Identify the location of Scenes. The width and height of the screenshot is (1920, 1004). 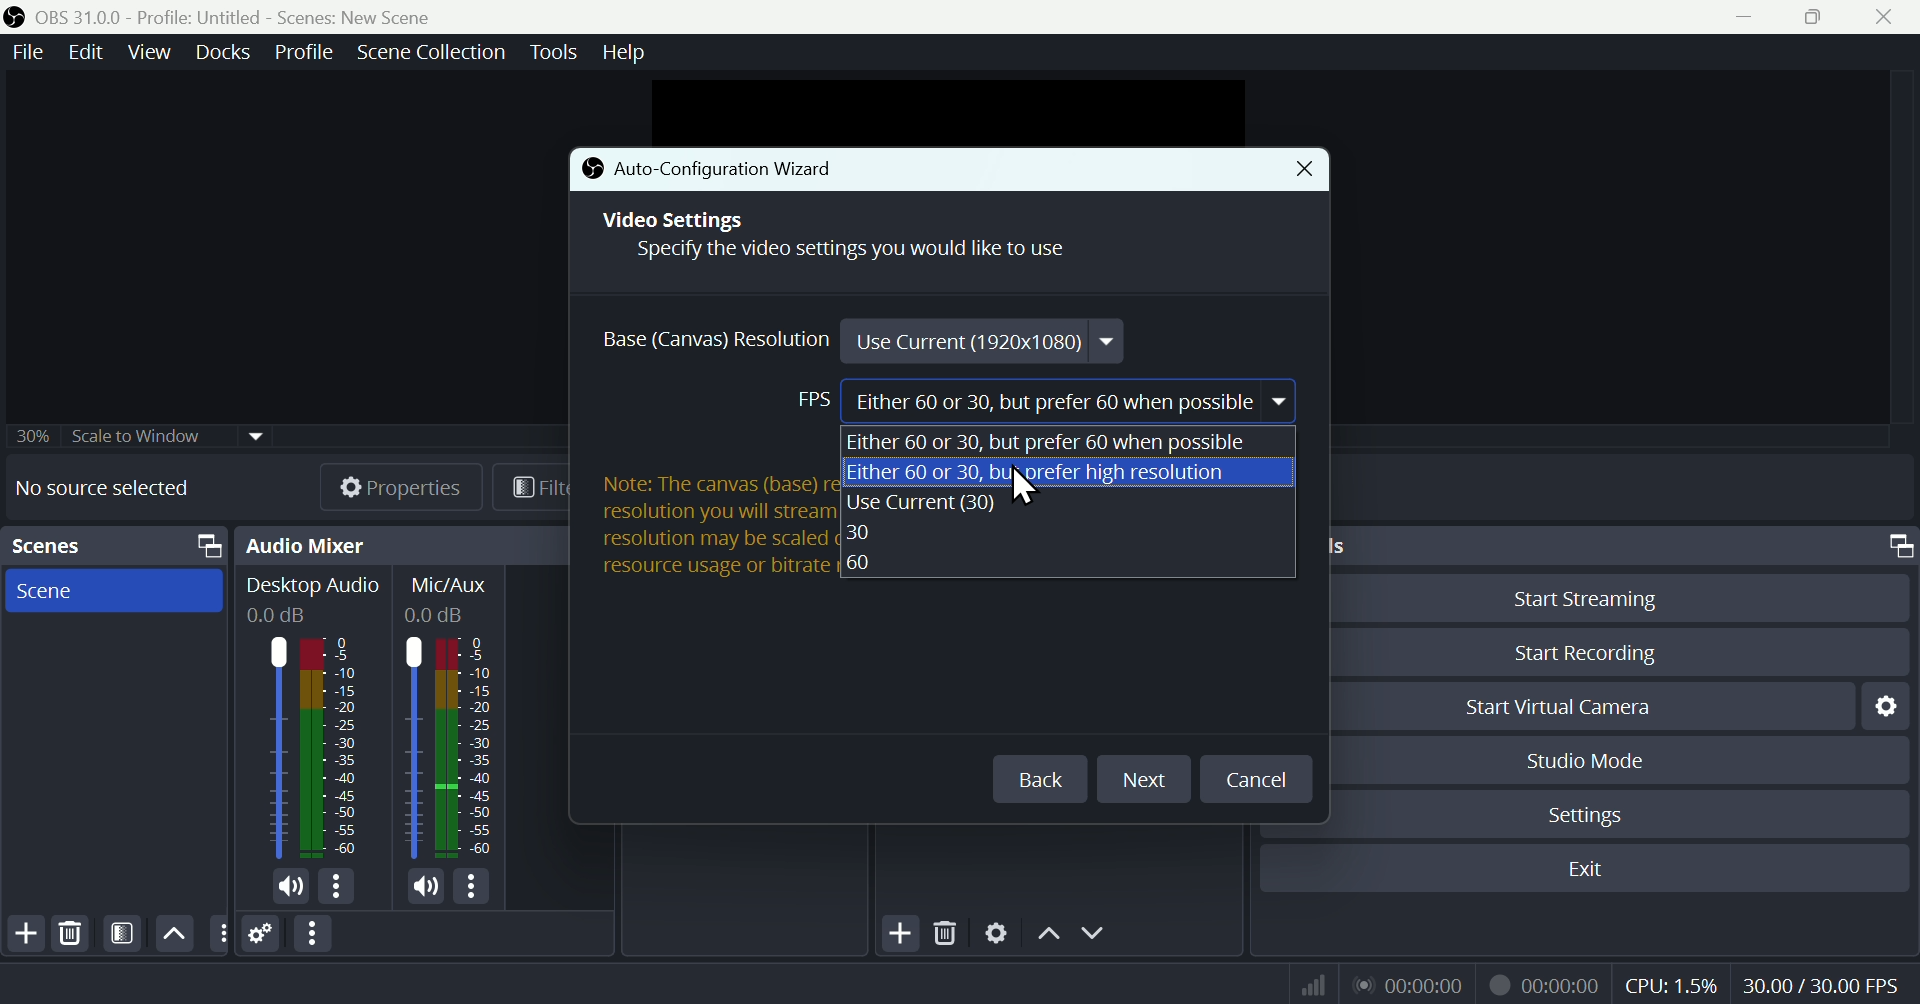
(46, 545).